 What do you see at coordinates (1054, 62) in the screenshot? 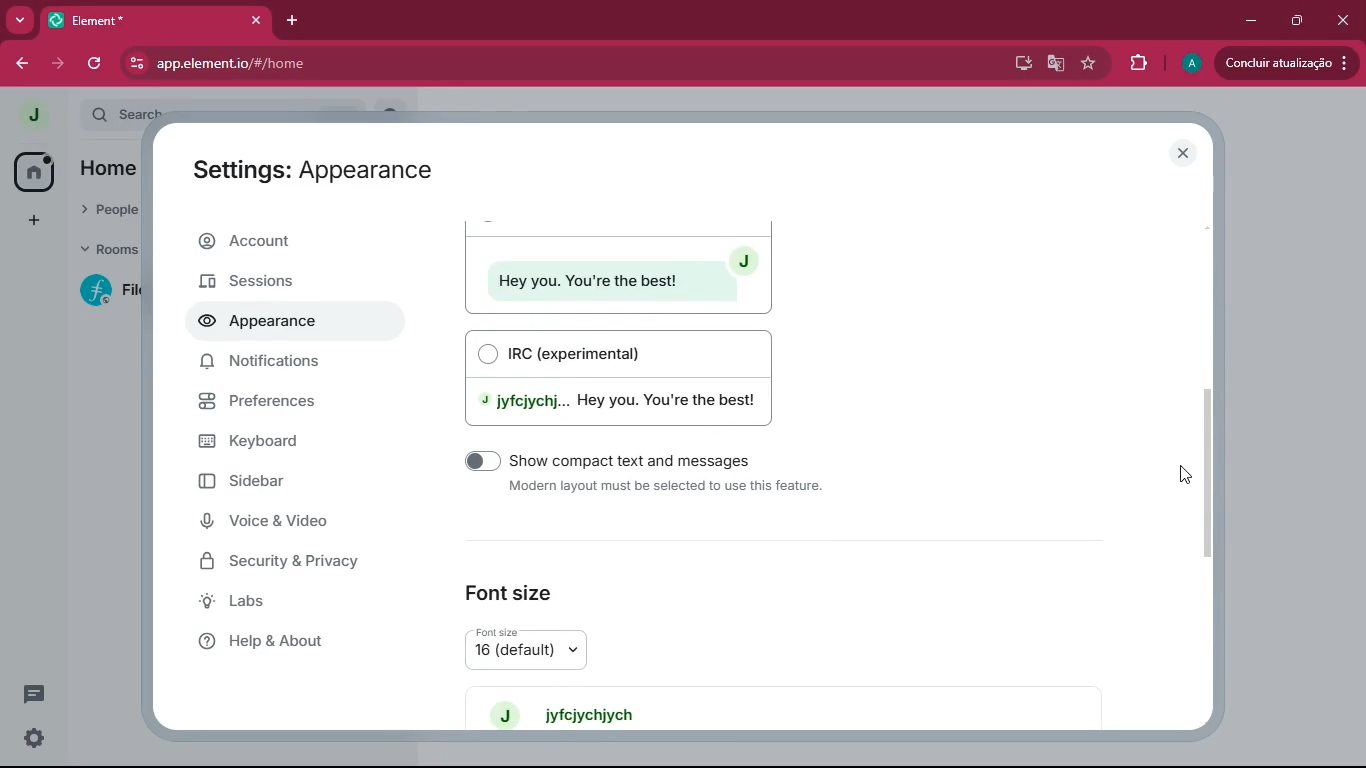
I see `google translate` at bounding box center [1054, 62].